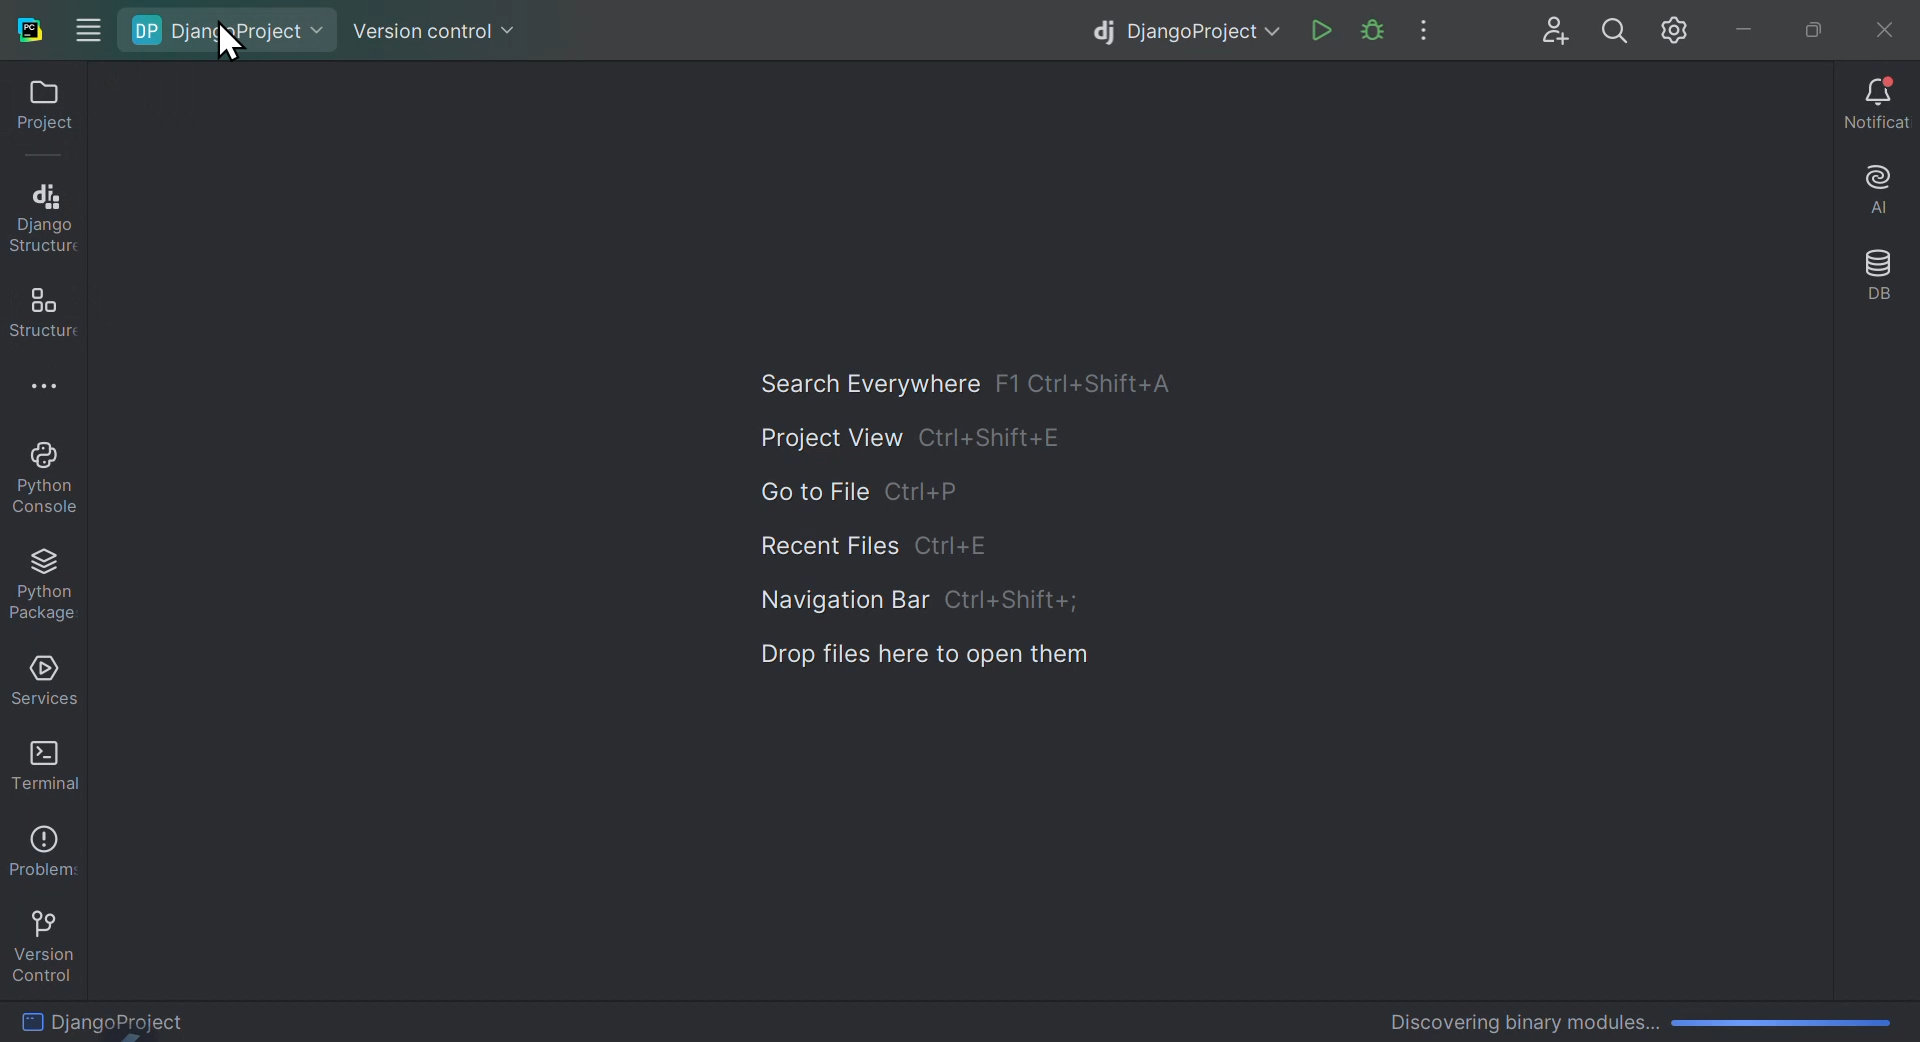  I want to click on Drop files here to open them, so click(919, 650).